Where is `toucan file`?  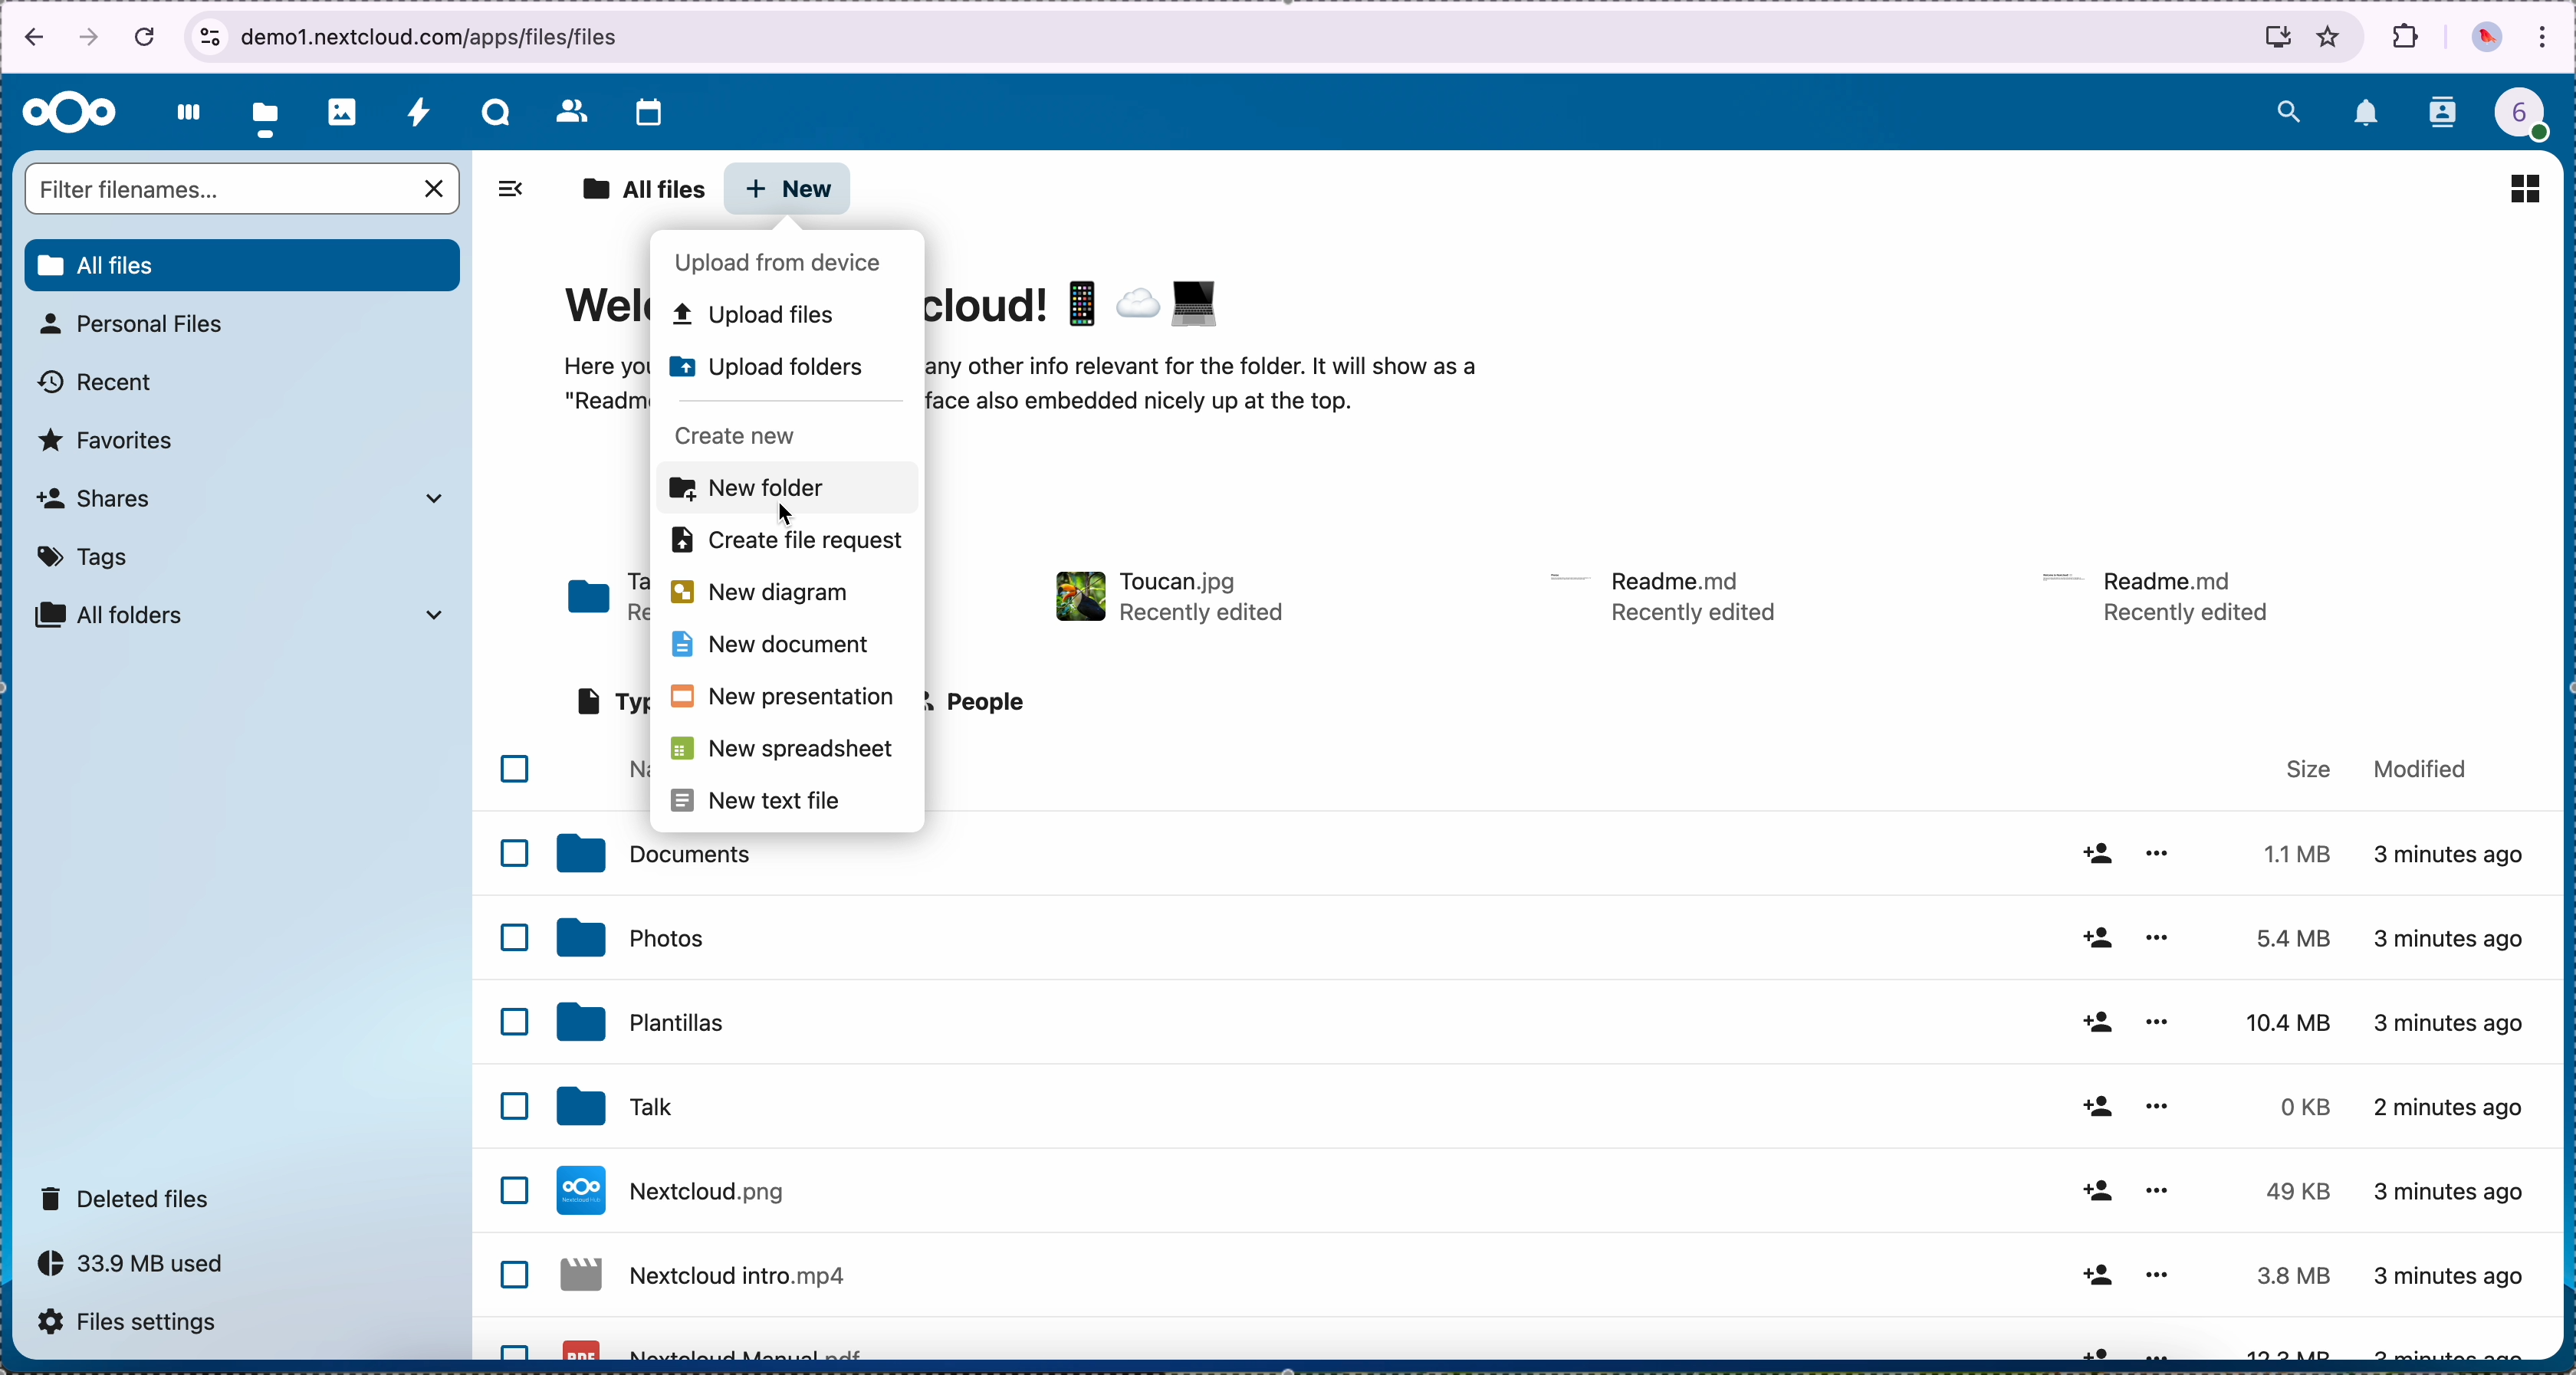
toucan file is located at coordinates (1164, 596).